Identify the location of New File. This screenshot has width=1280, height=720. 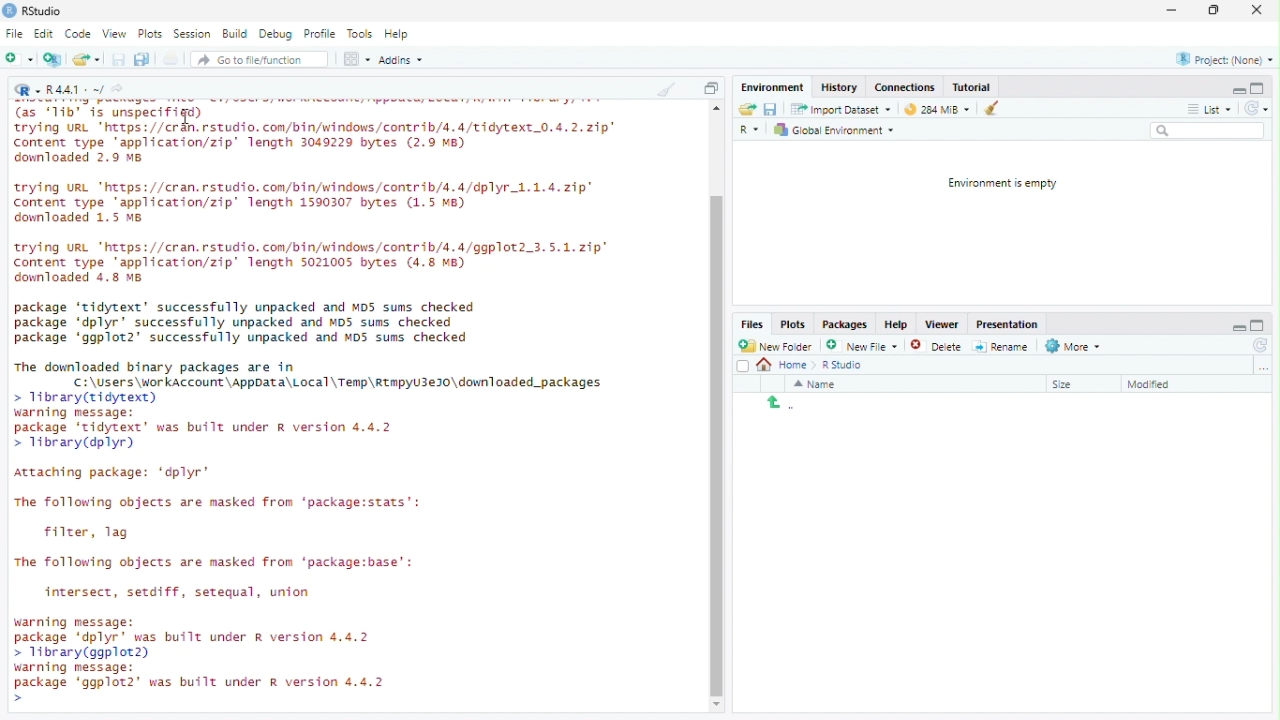
(860, 345).